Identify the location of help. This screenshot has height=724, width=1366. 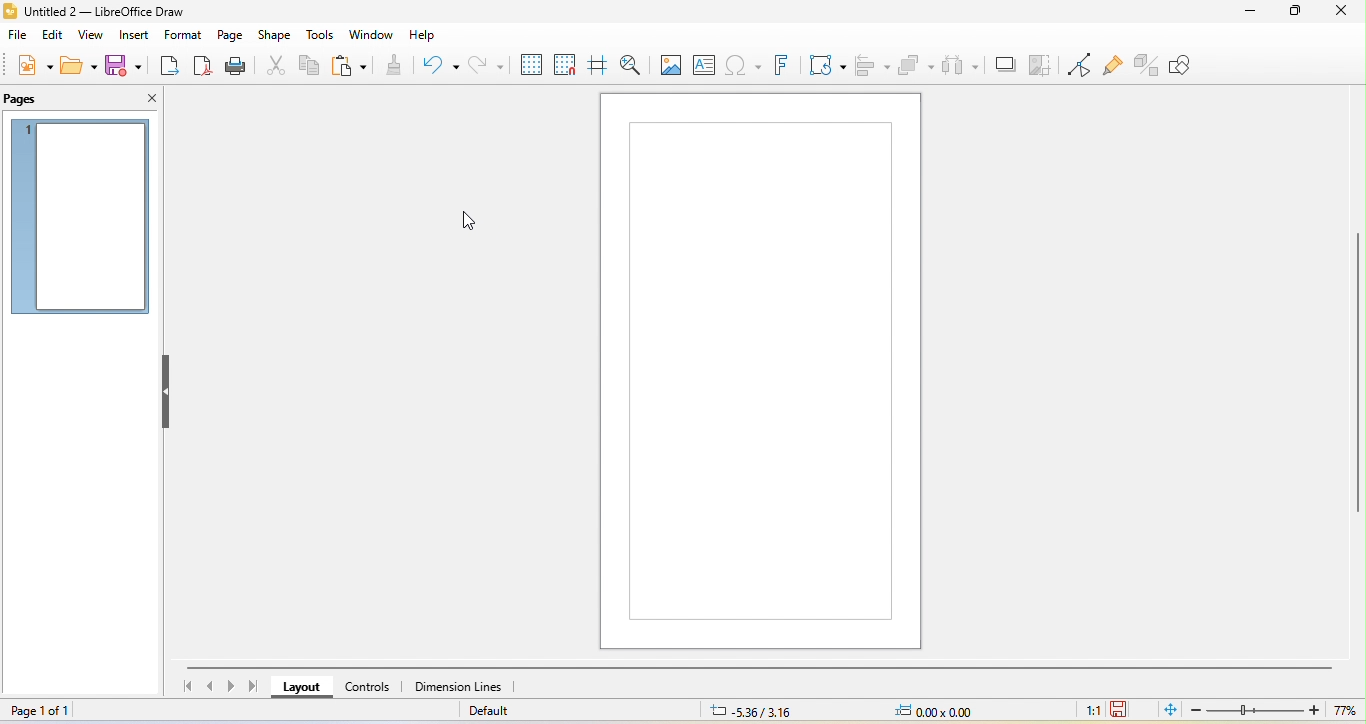
(420, 36).